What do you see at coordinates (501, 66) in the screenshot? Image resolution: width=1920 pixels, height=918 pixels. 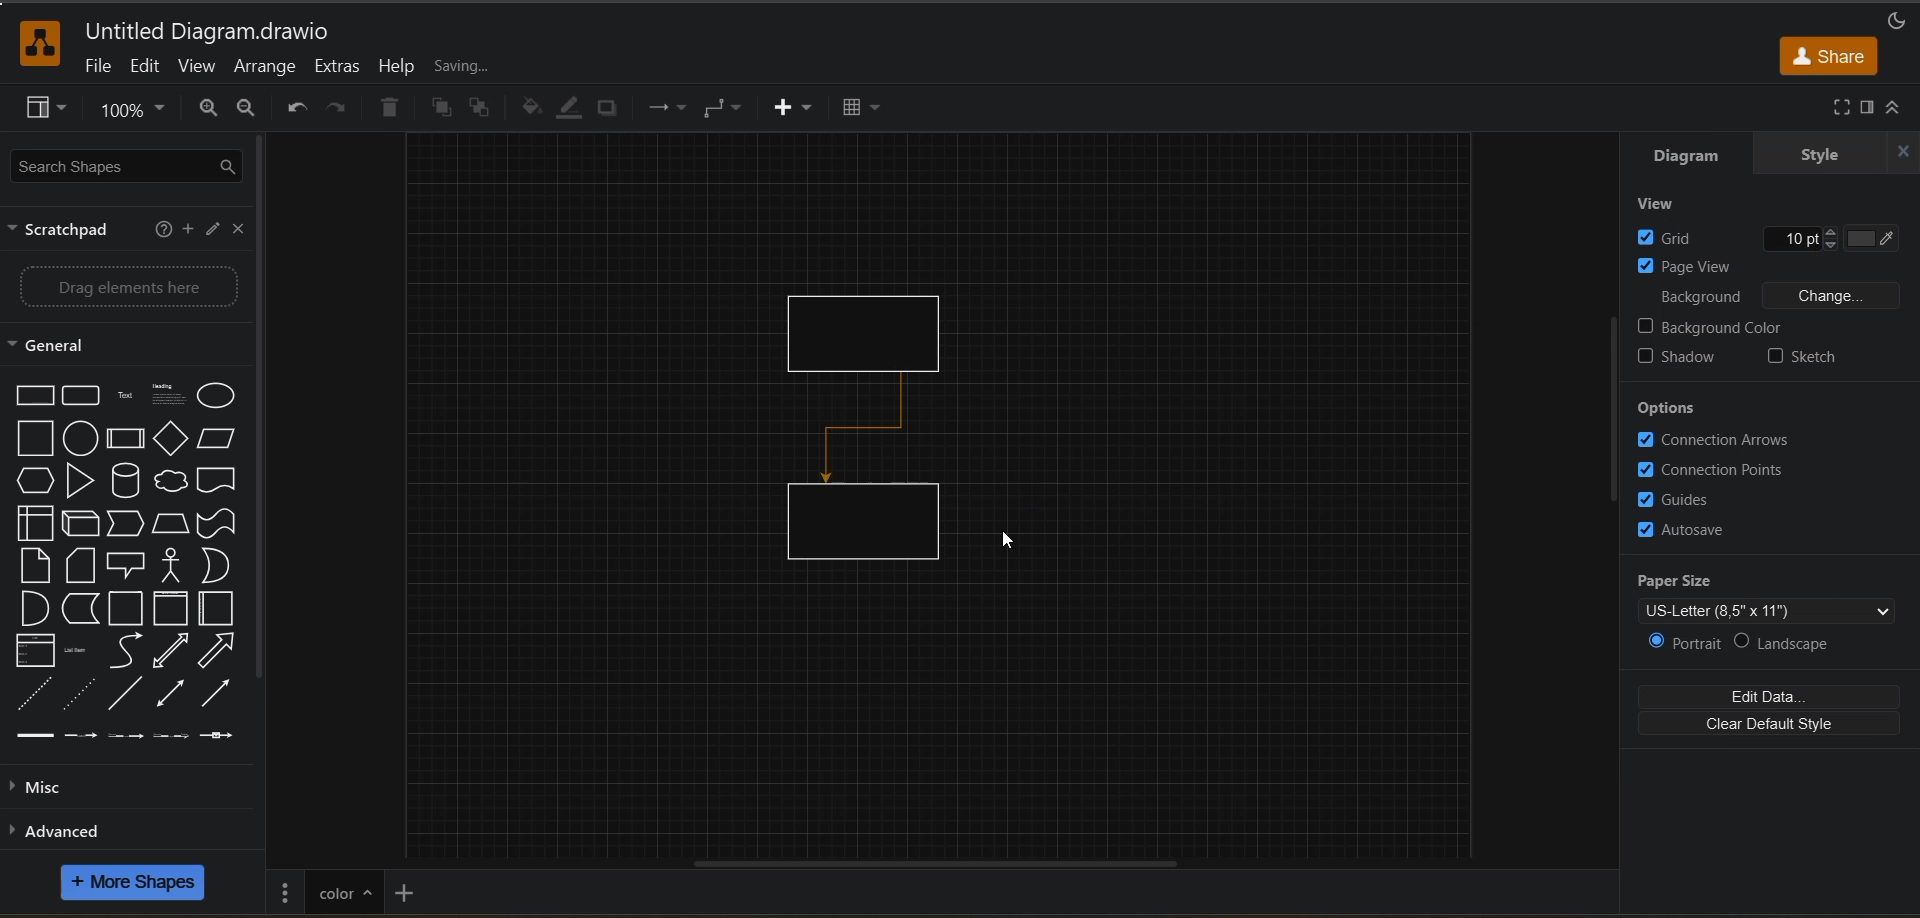 I see `all changes saved` at bounding box center [501, 66].